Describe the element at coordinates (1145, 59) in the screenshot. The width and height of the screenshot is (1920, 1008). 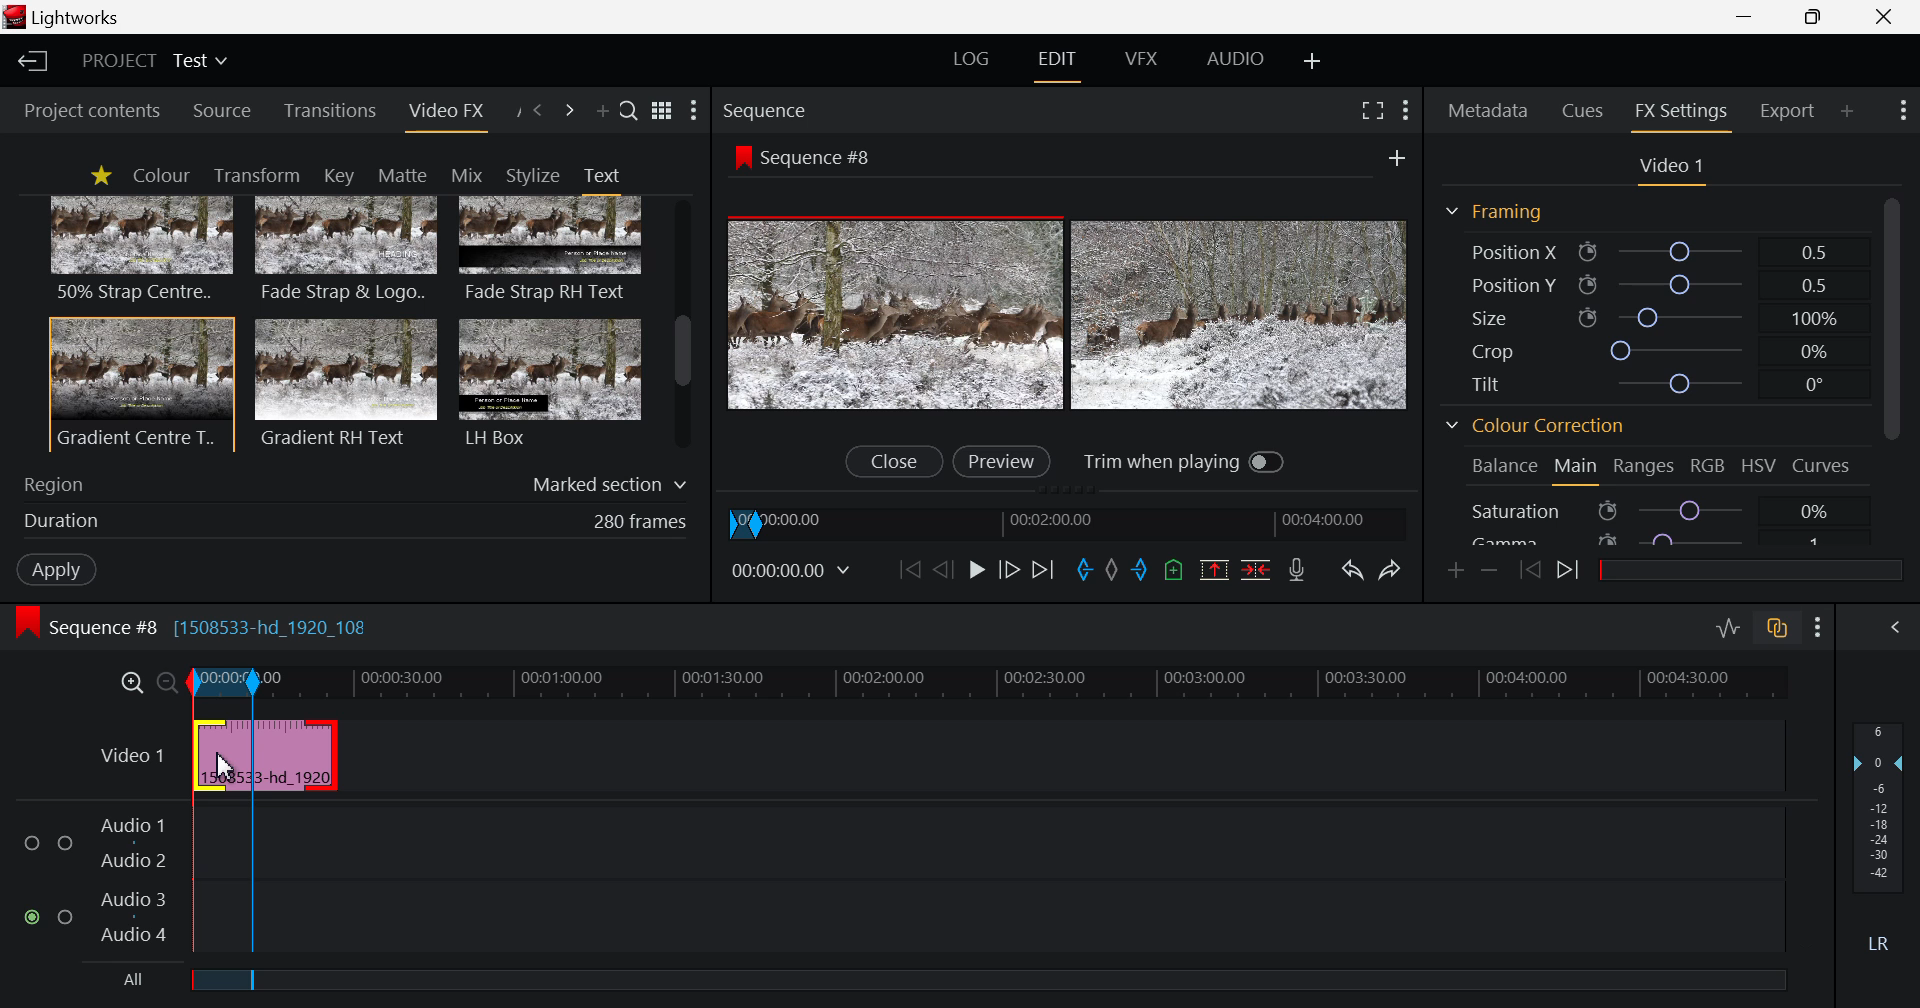
I see `VFX Layout` at that location.